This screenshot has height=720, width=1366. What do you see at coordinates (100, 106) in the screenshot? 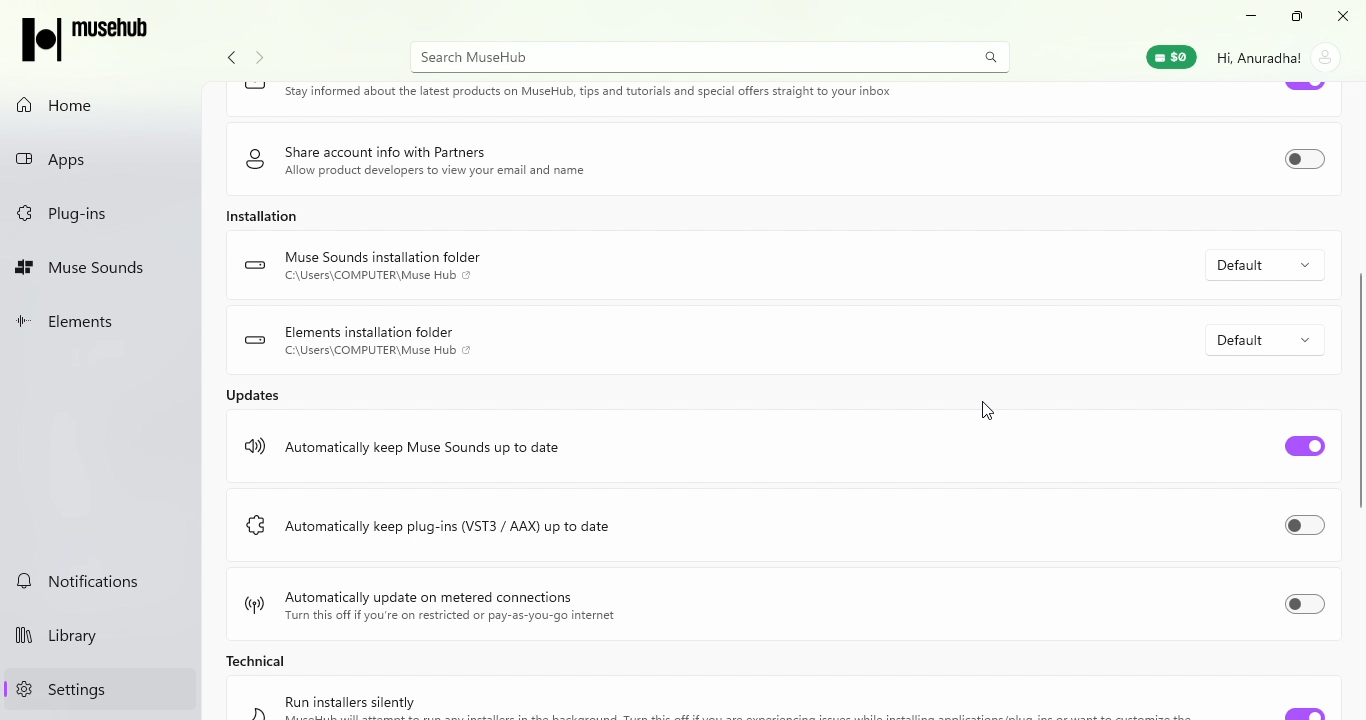
I see `Home` at bounding box center [100, 106].